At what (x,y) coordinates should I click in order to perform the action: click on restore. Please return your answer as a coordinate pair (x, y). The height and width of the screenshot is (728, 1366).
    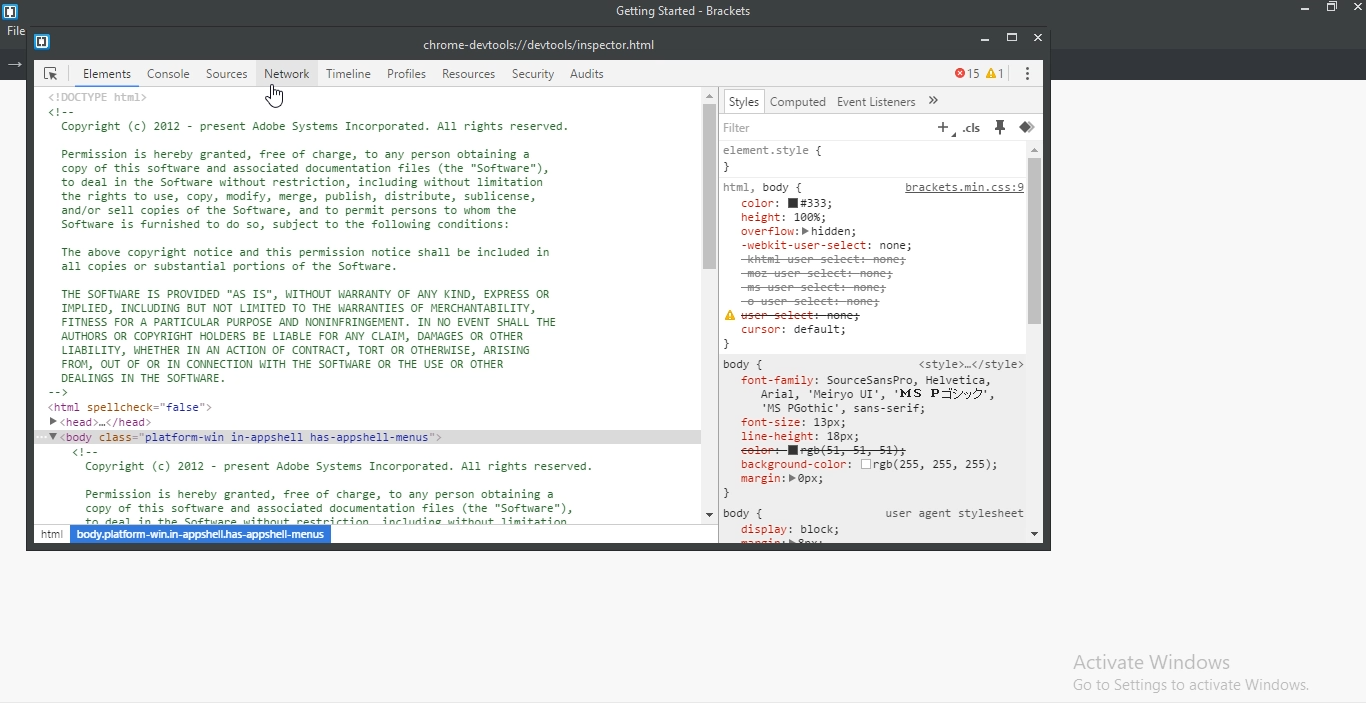
    Looking at the image, I should click on (1011, 36).